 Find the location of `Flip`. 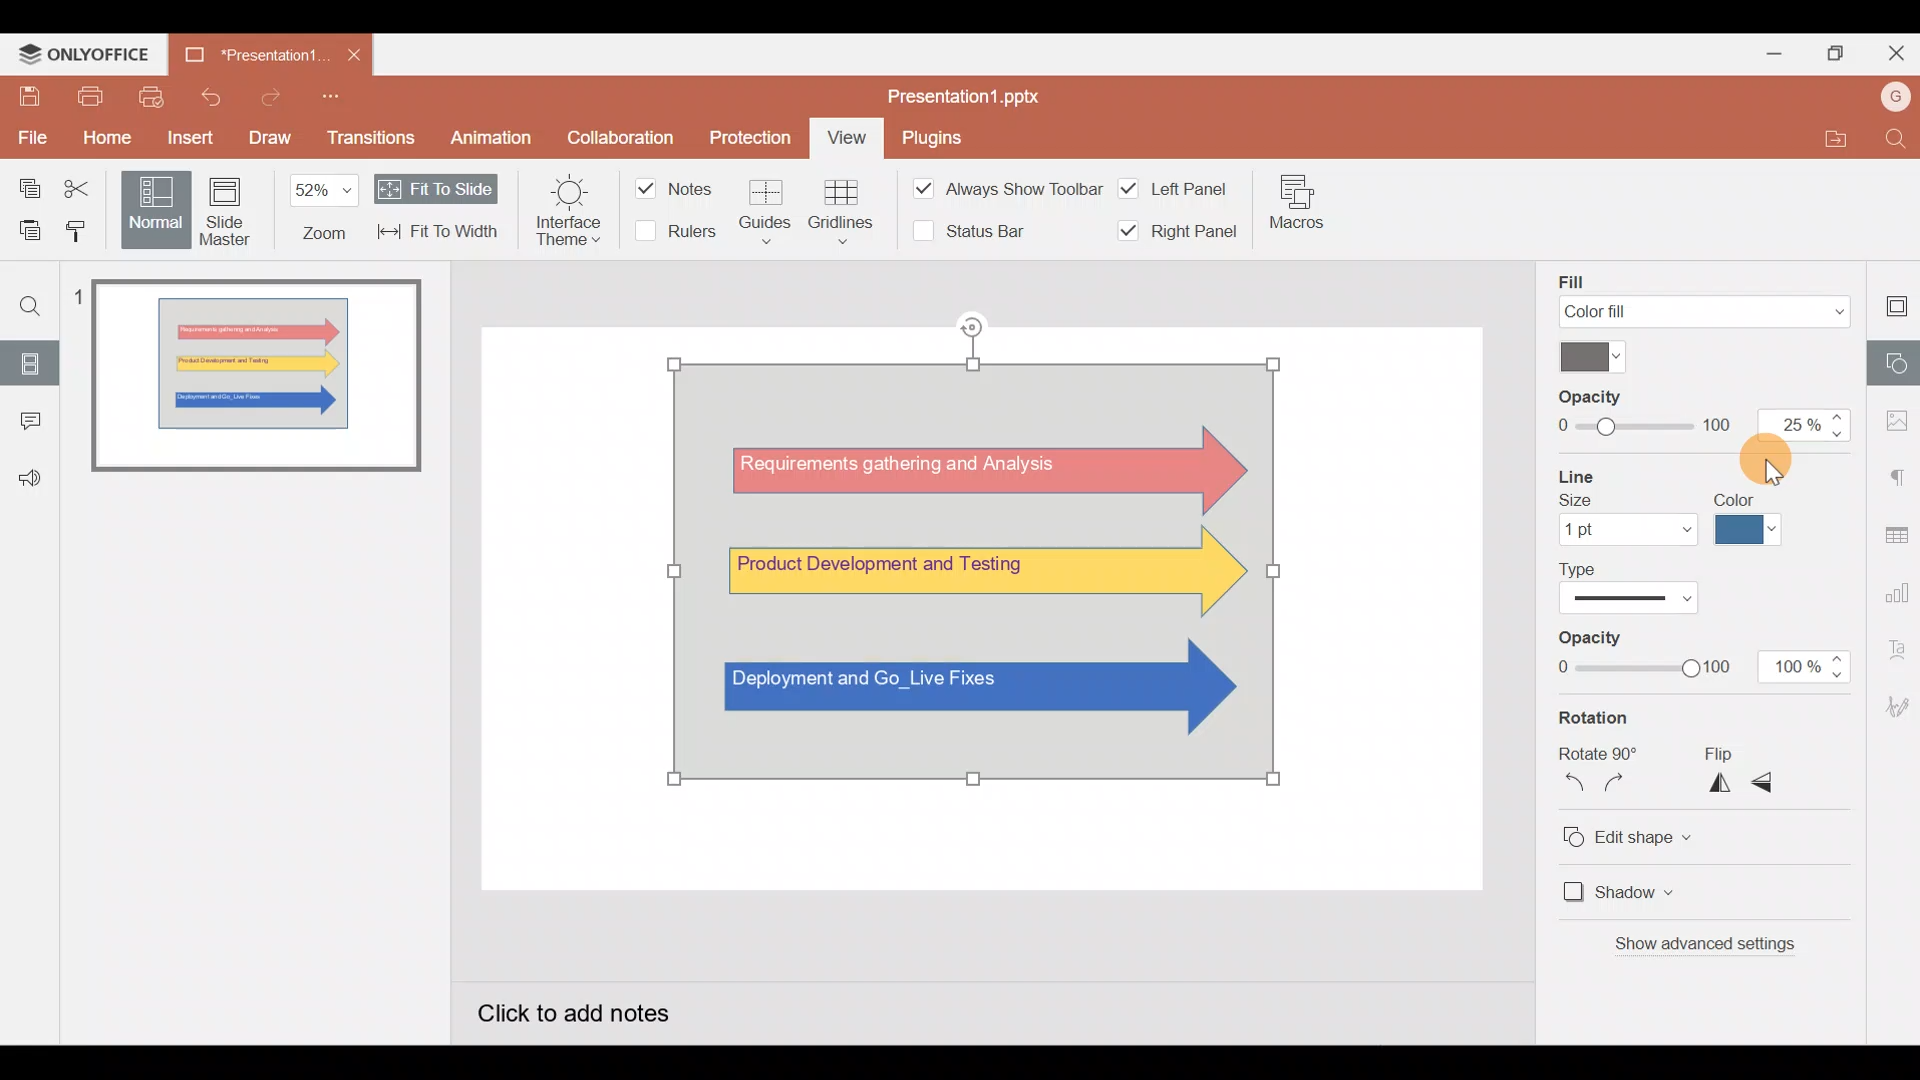

Flip is located at coordinates (1728, 754).